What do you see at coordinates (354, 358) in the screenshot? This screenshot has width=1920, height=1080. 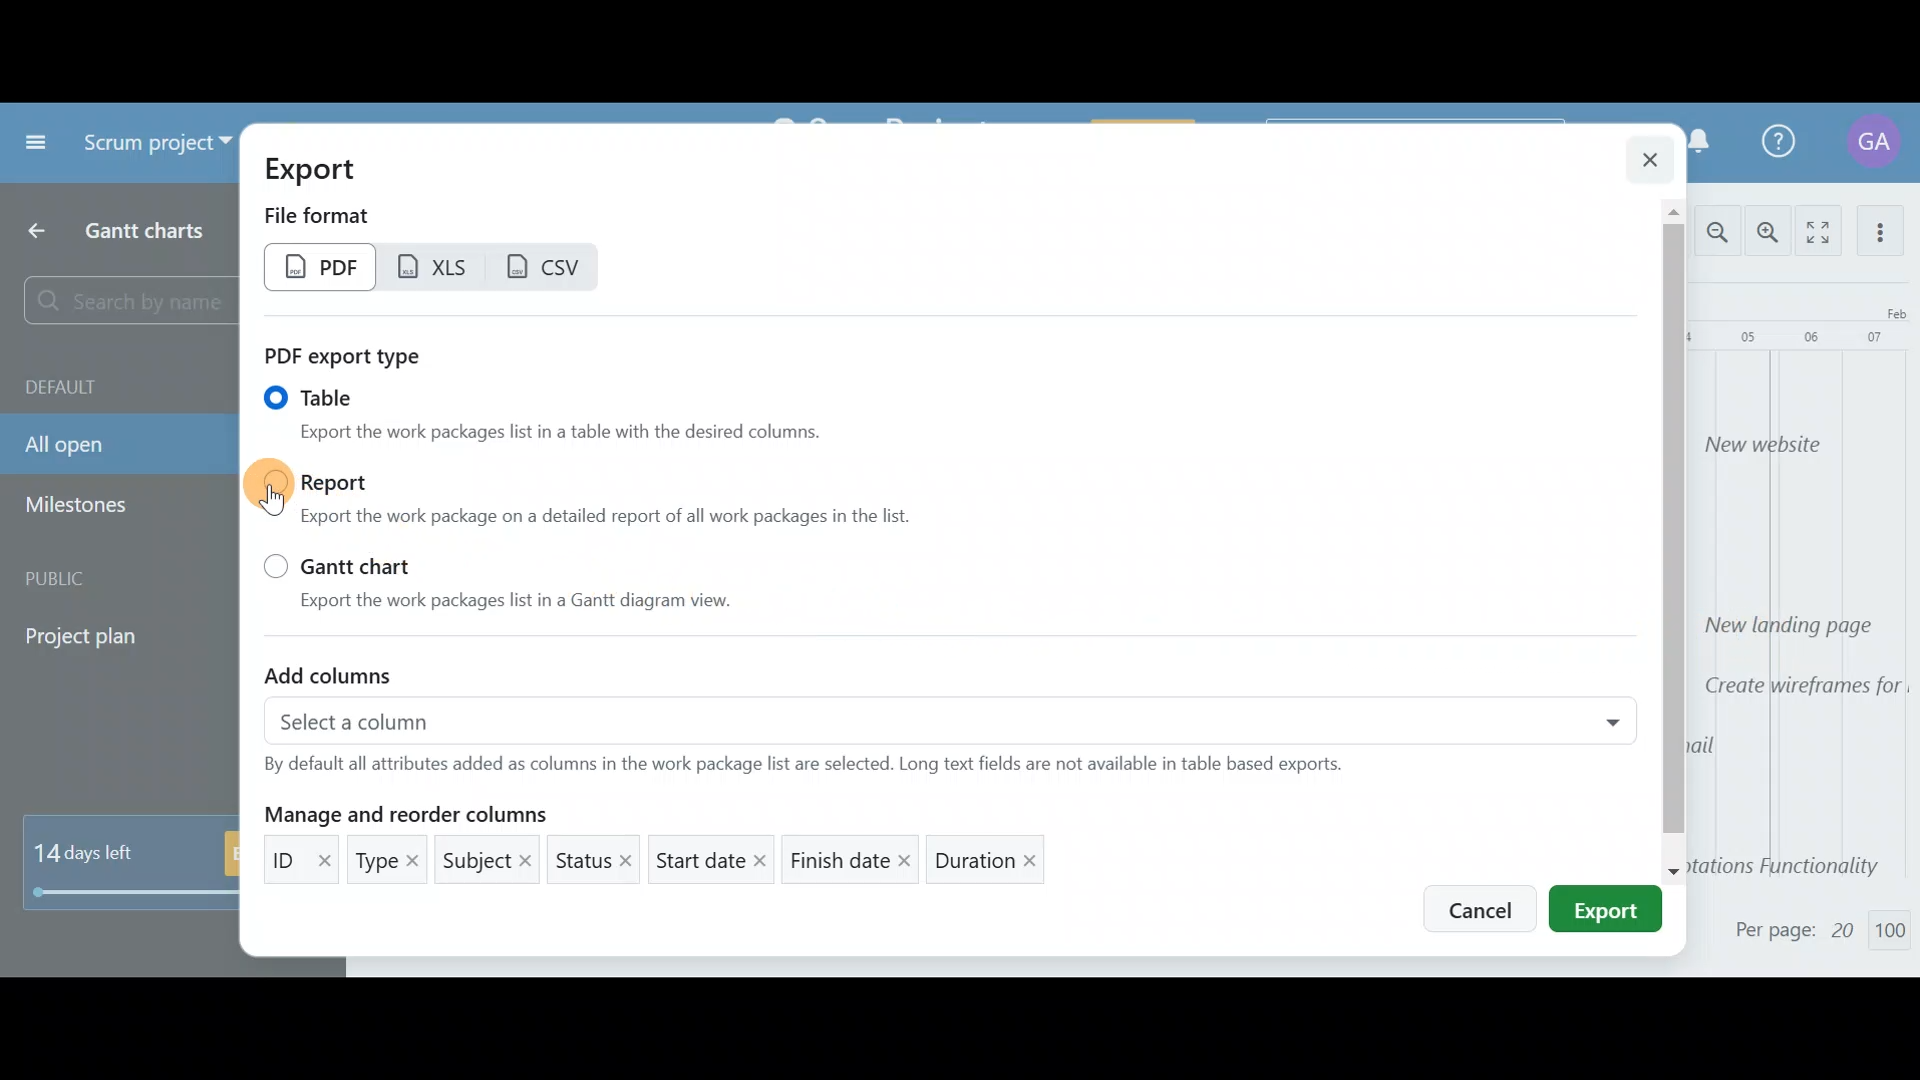 I see `PDF report type` at bounding box center [354, 358].